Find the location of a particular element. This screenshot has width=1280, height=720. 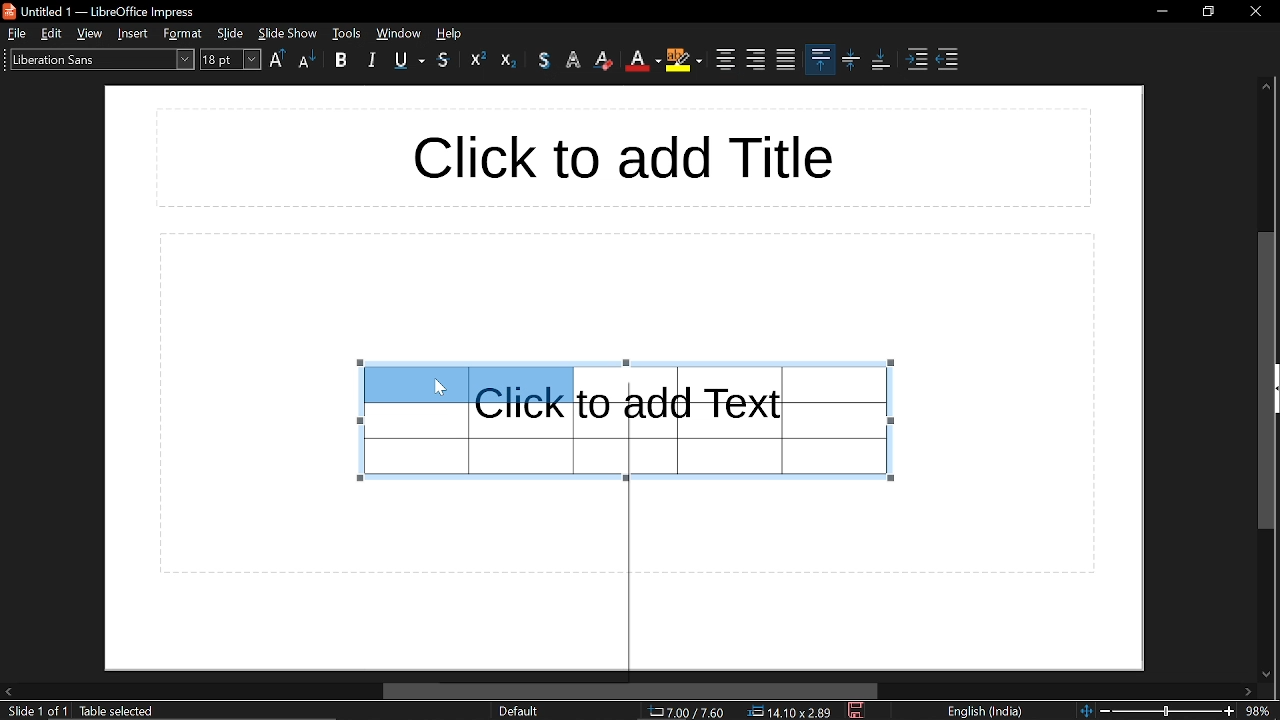

minimize is located at coordinates (1162, 11).